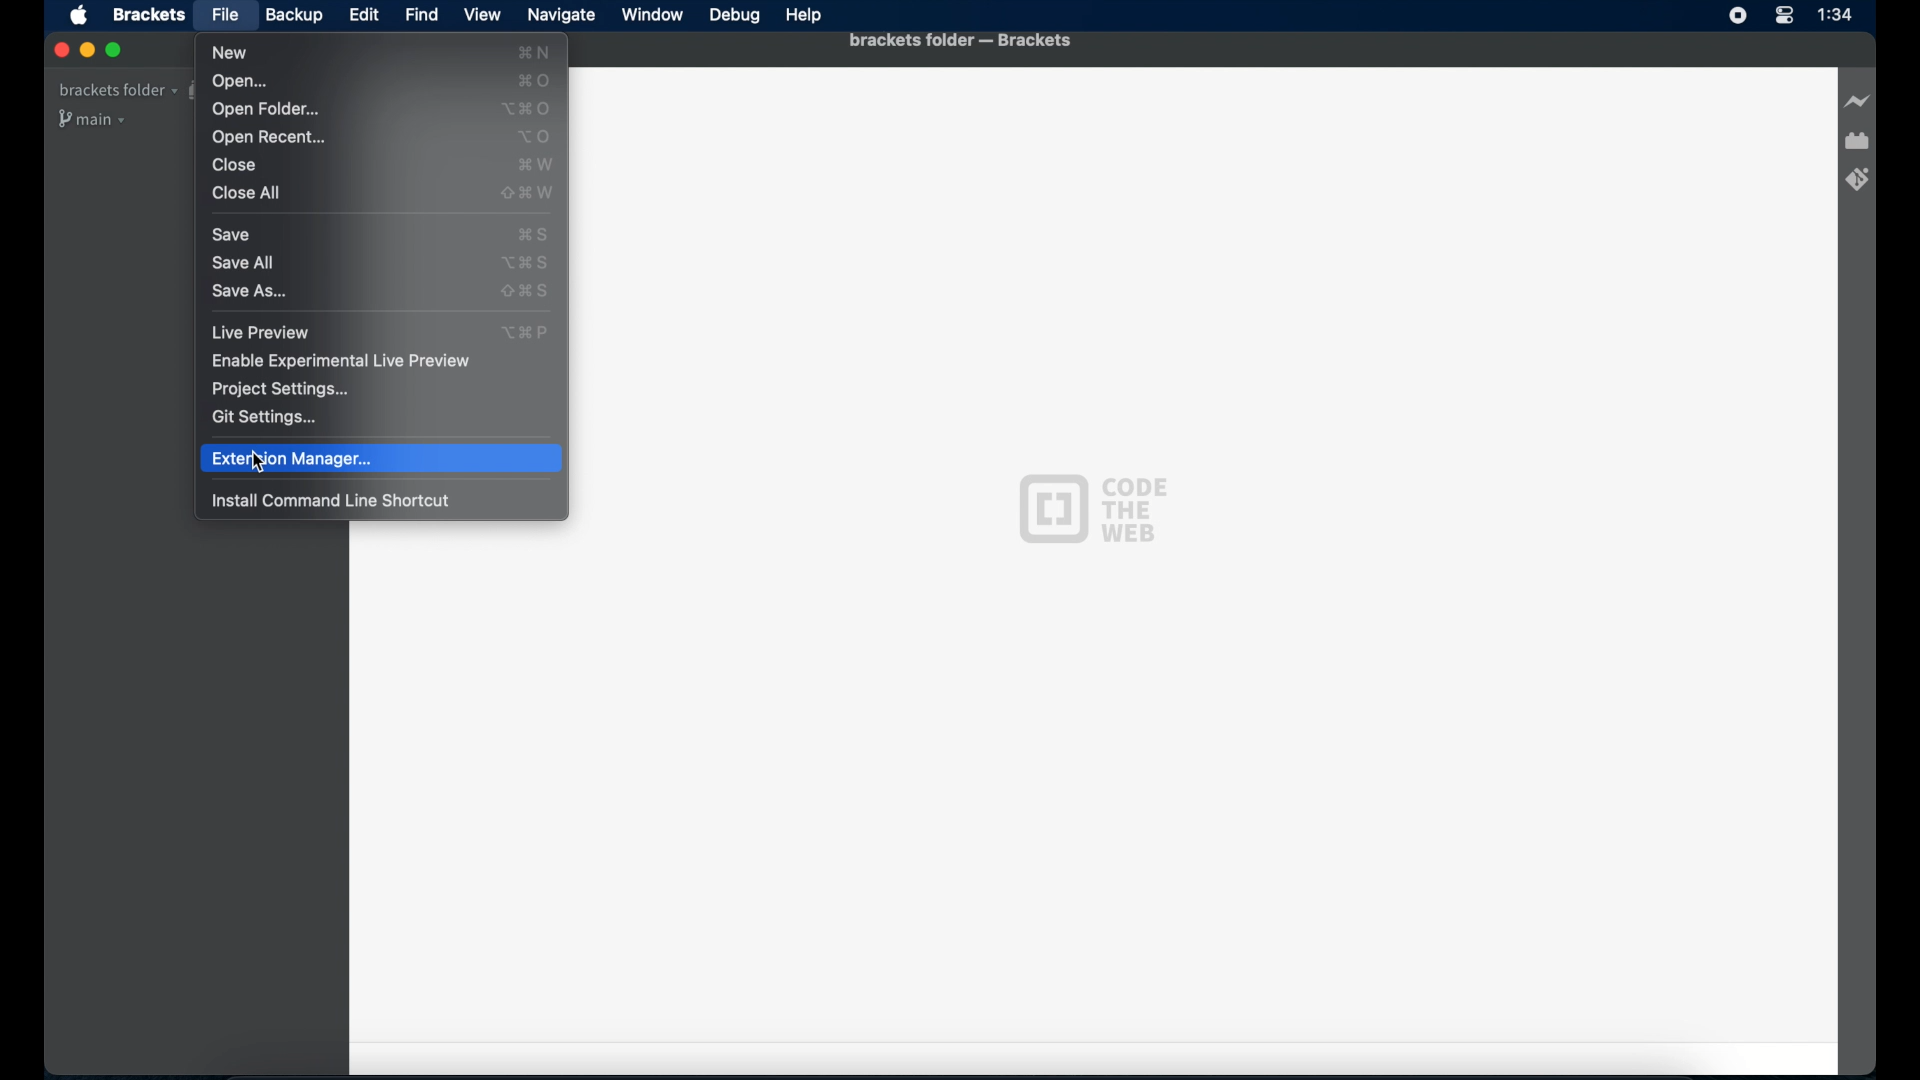  I want to click on new shortcut, so click(534, 52).